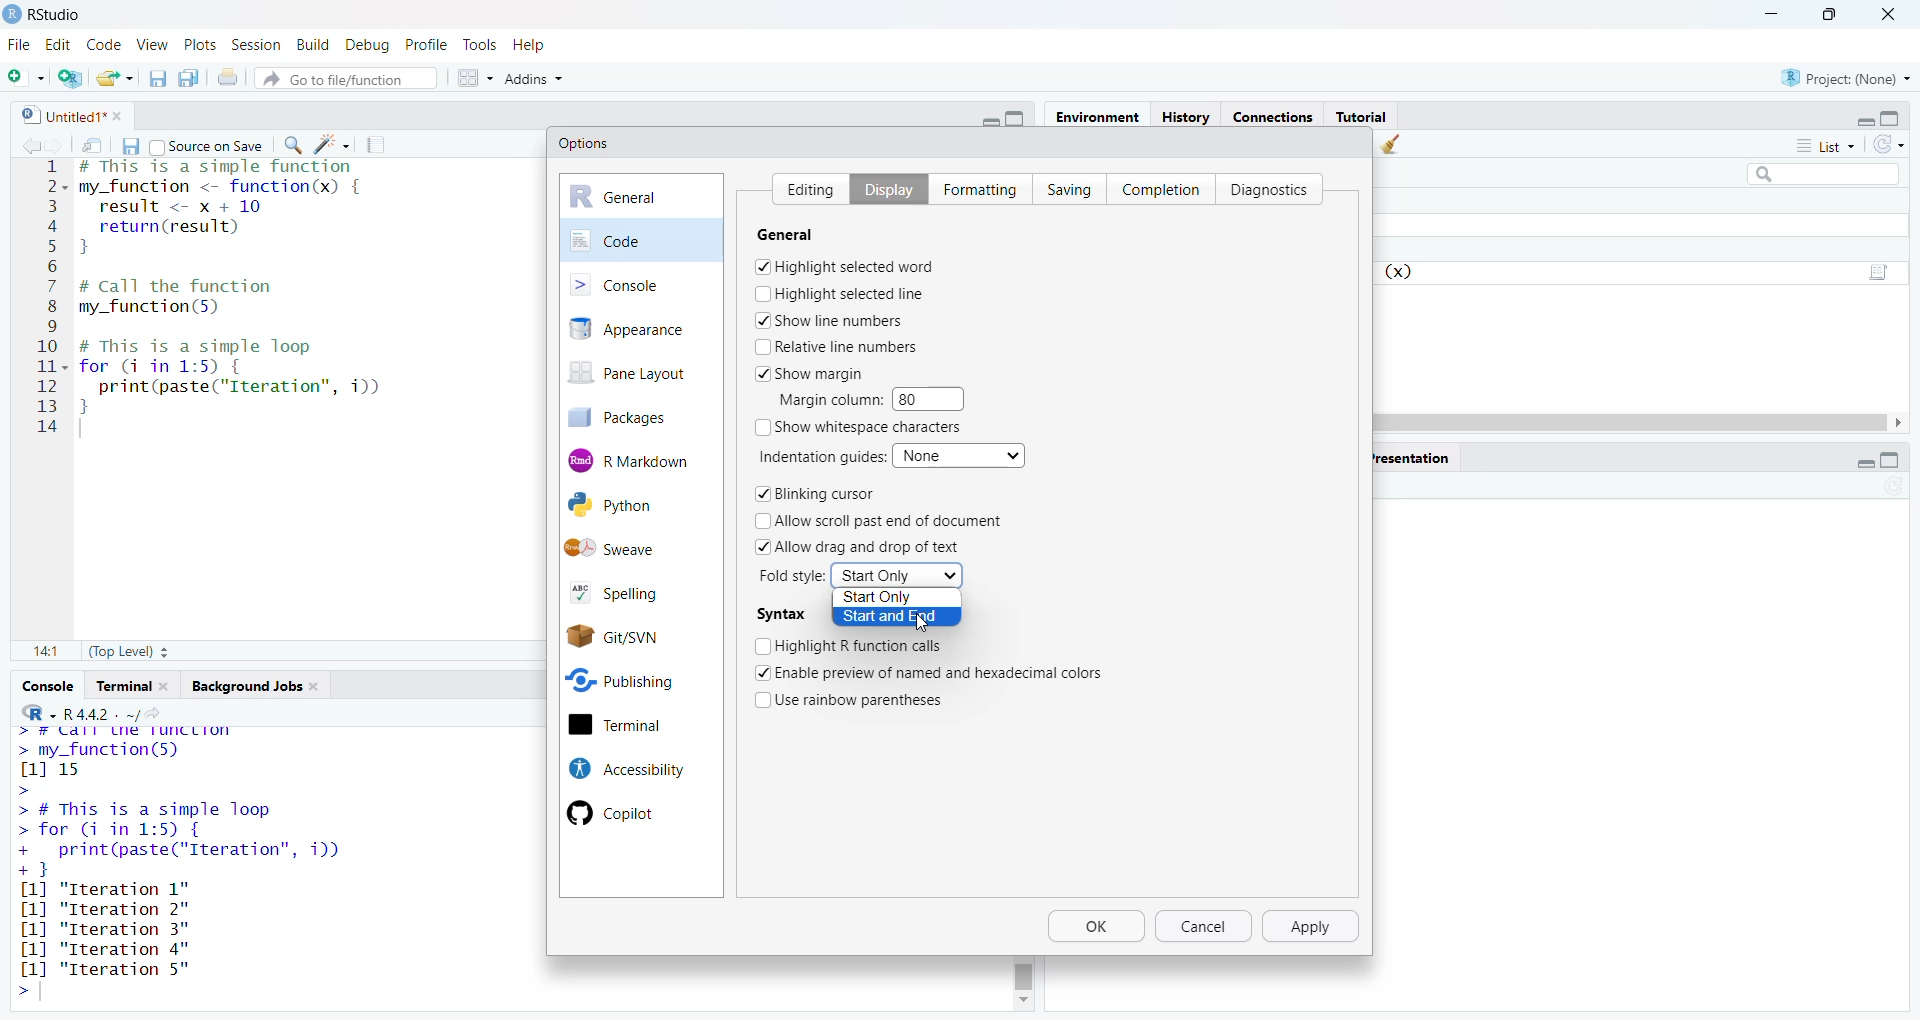 Image resolution: width=1920 pixels, height=1020 pixels. I want to click on start only, so click(898, 575).